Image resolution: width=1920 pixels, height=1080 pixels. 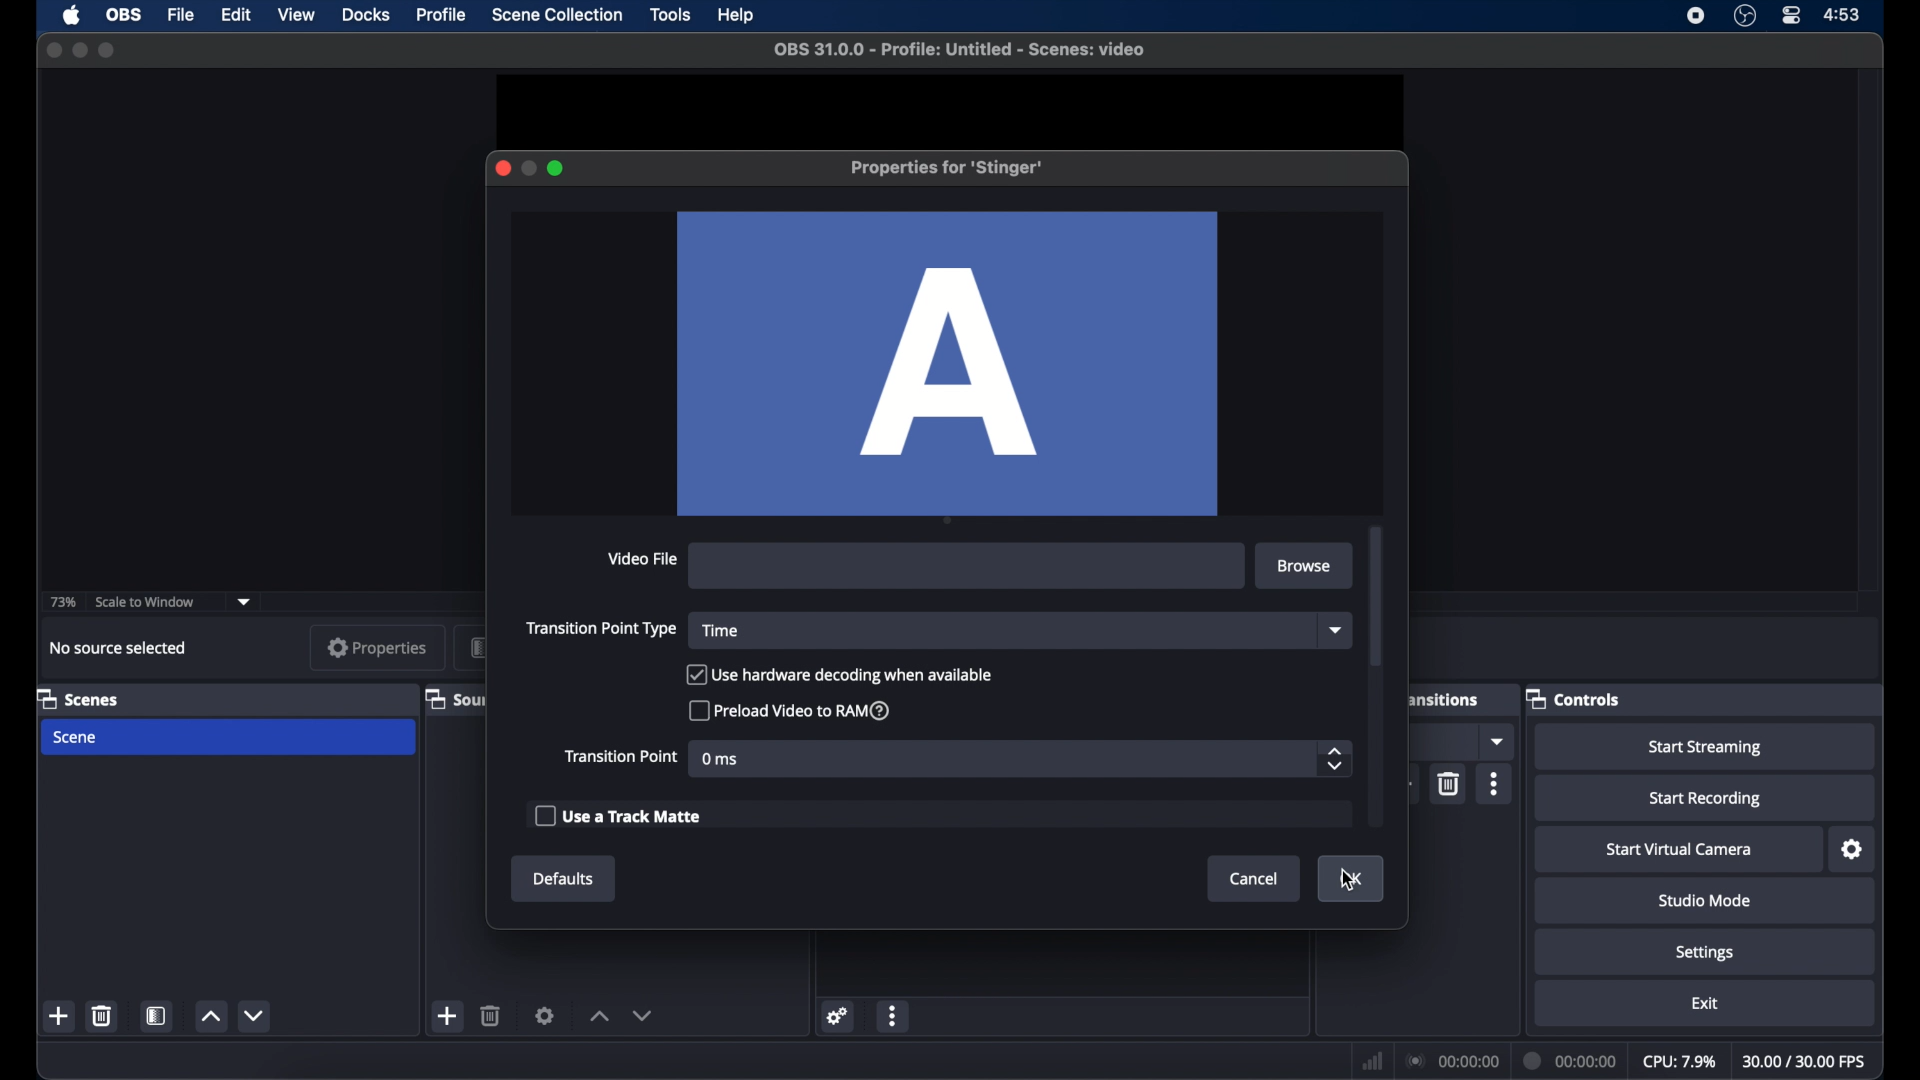 I want to click on add, so click(x=60, y=1017).